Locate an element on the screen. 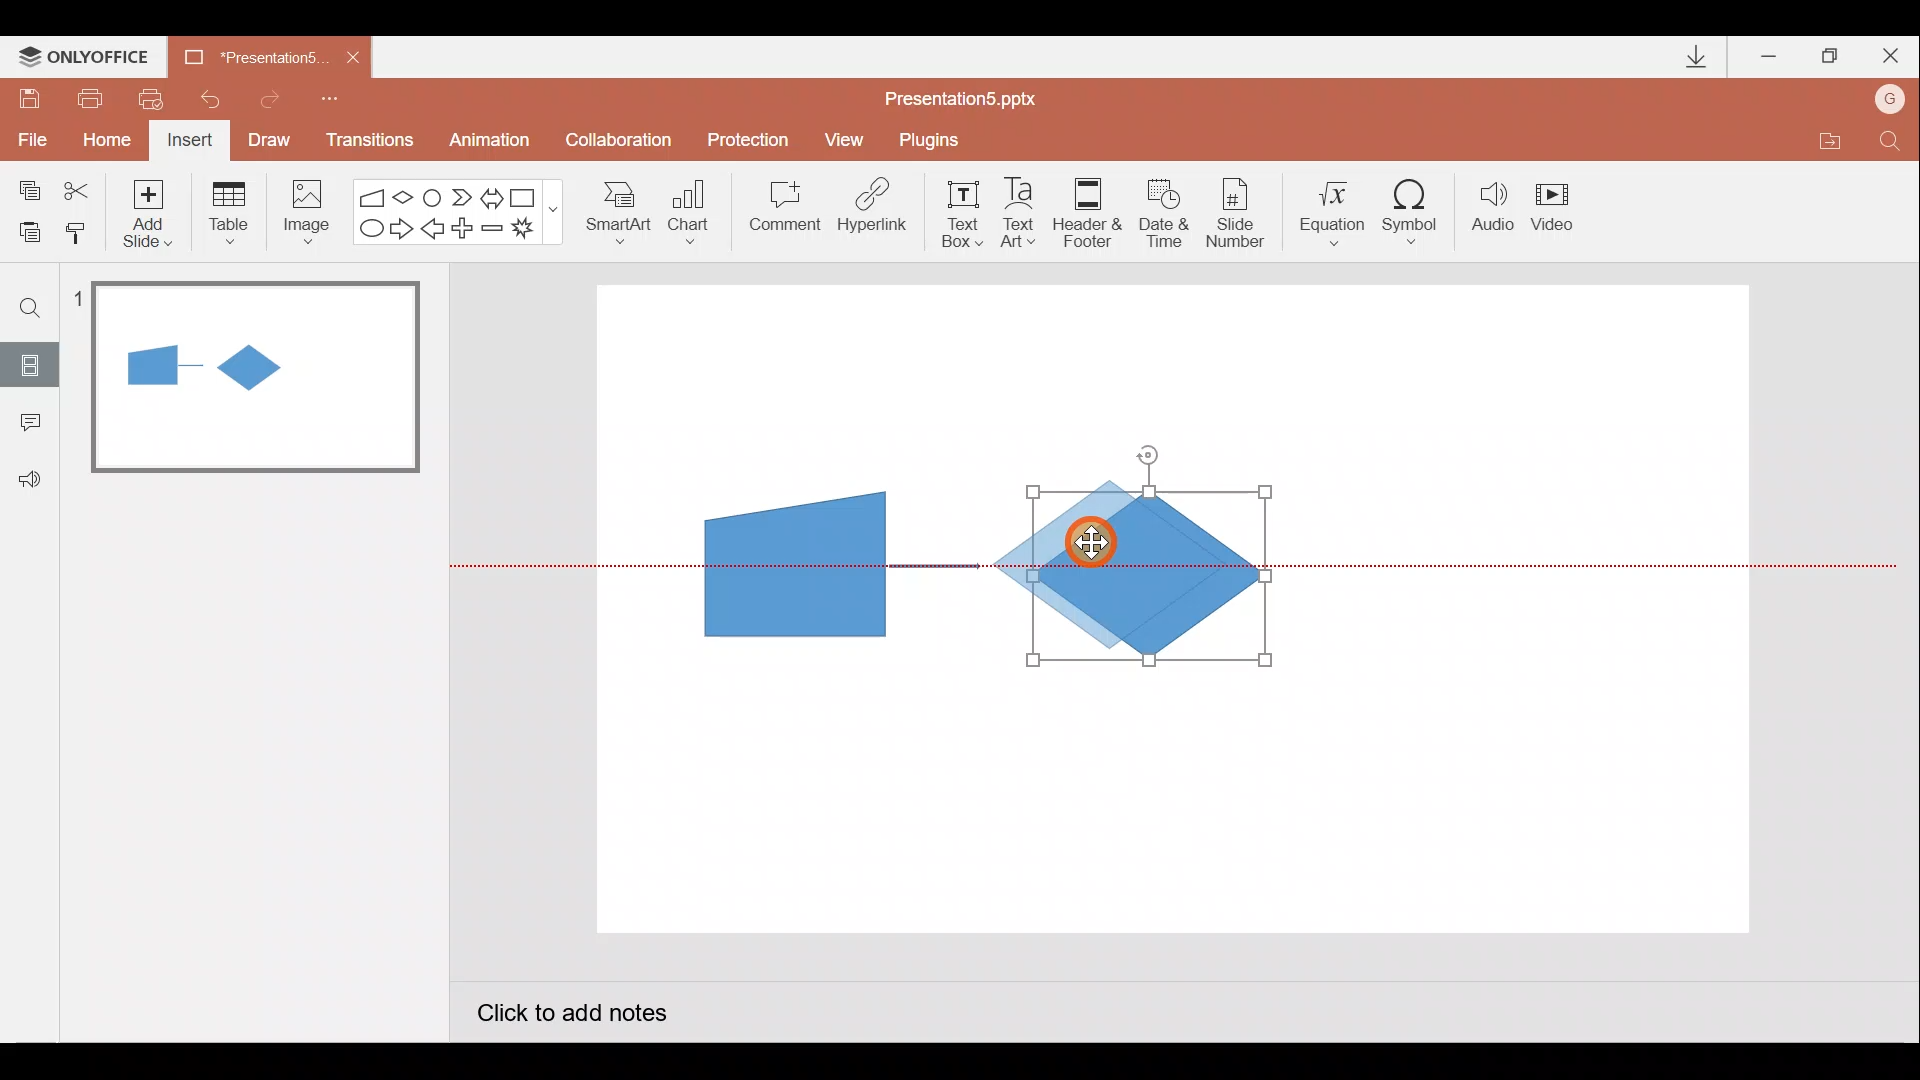  Plus is located at coordinates (466, 231).